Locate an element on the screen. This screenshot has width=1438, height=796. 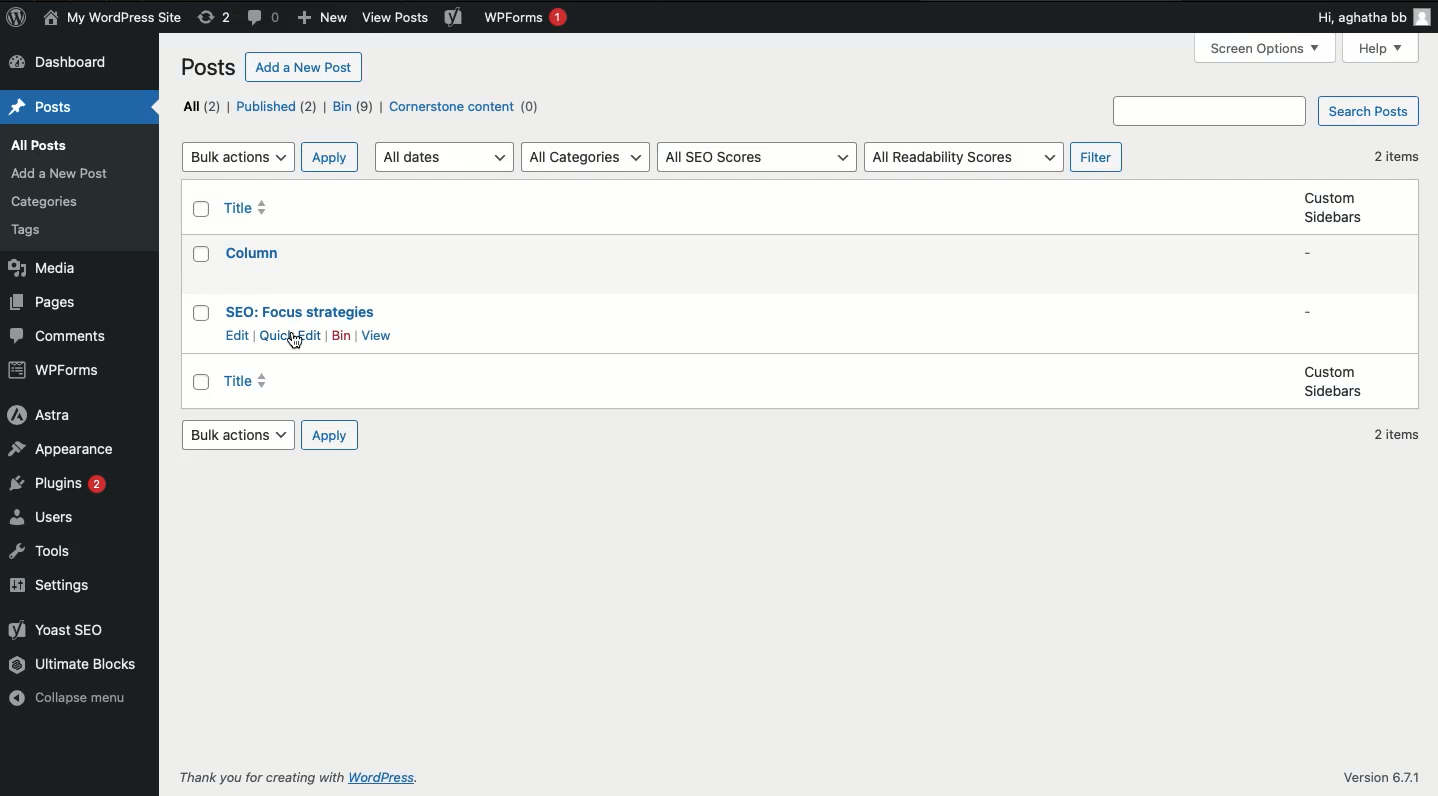
All dates is located at coordinates (447, 156).